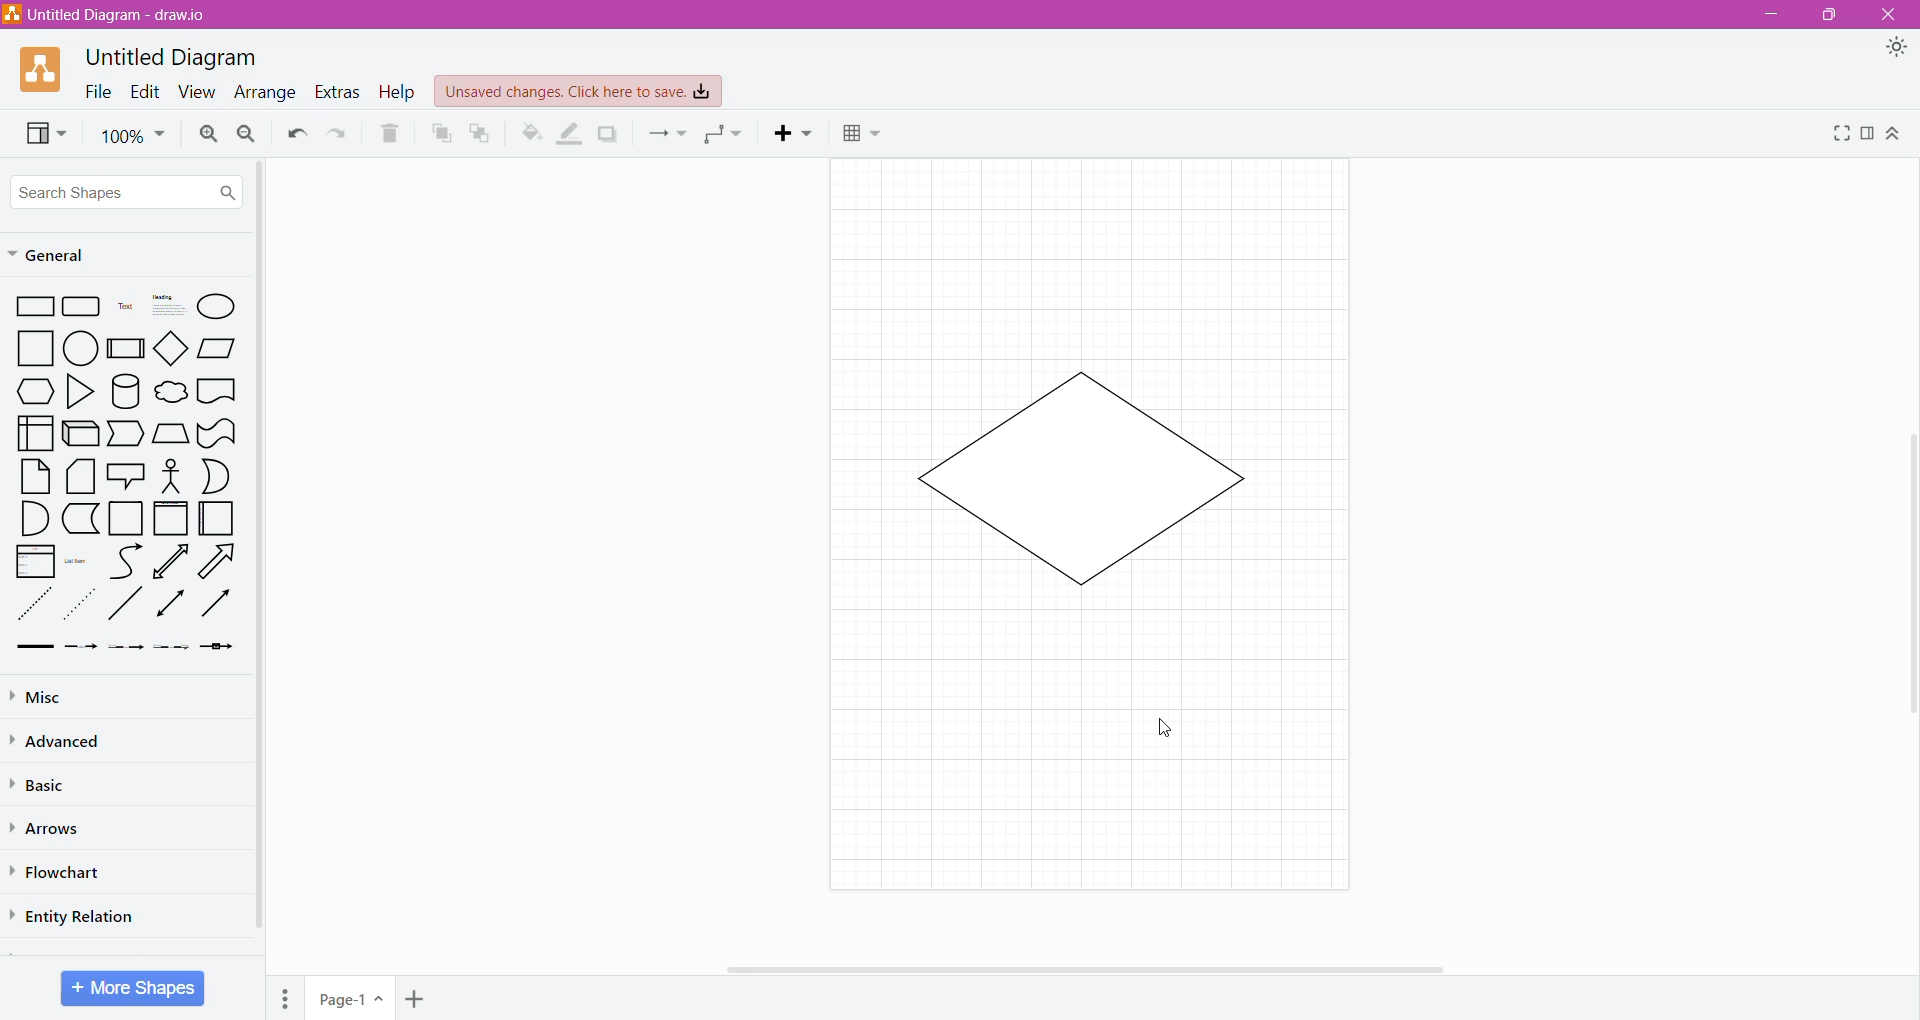 This screenshot has height=1020, width=1920. I want to click on To Front, so click(438, 136).